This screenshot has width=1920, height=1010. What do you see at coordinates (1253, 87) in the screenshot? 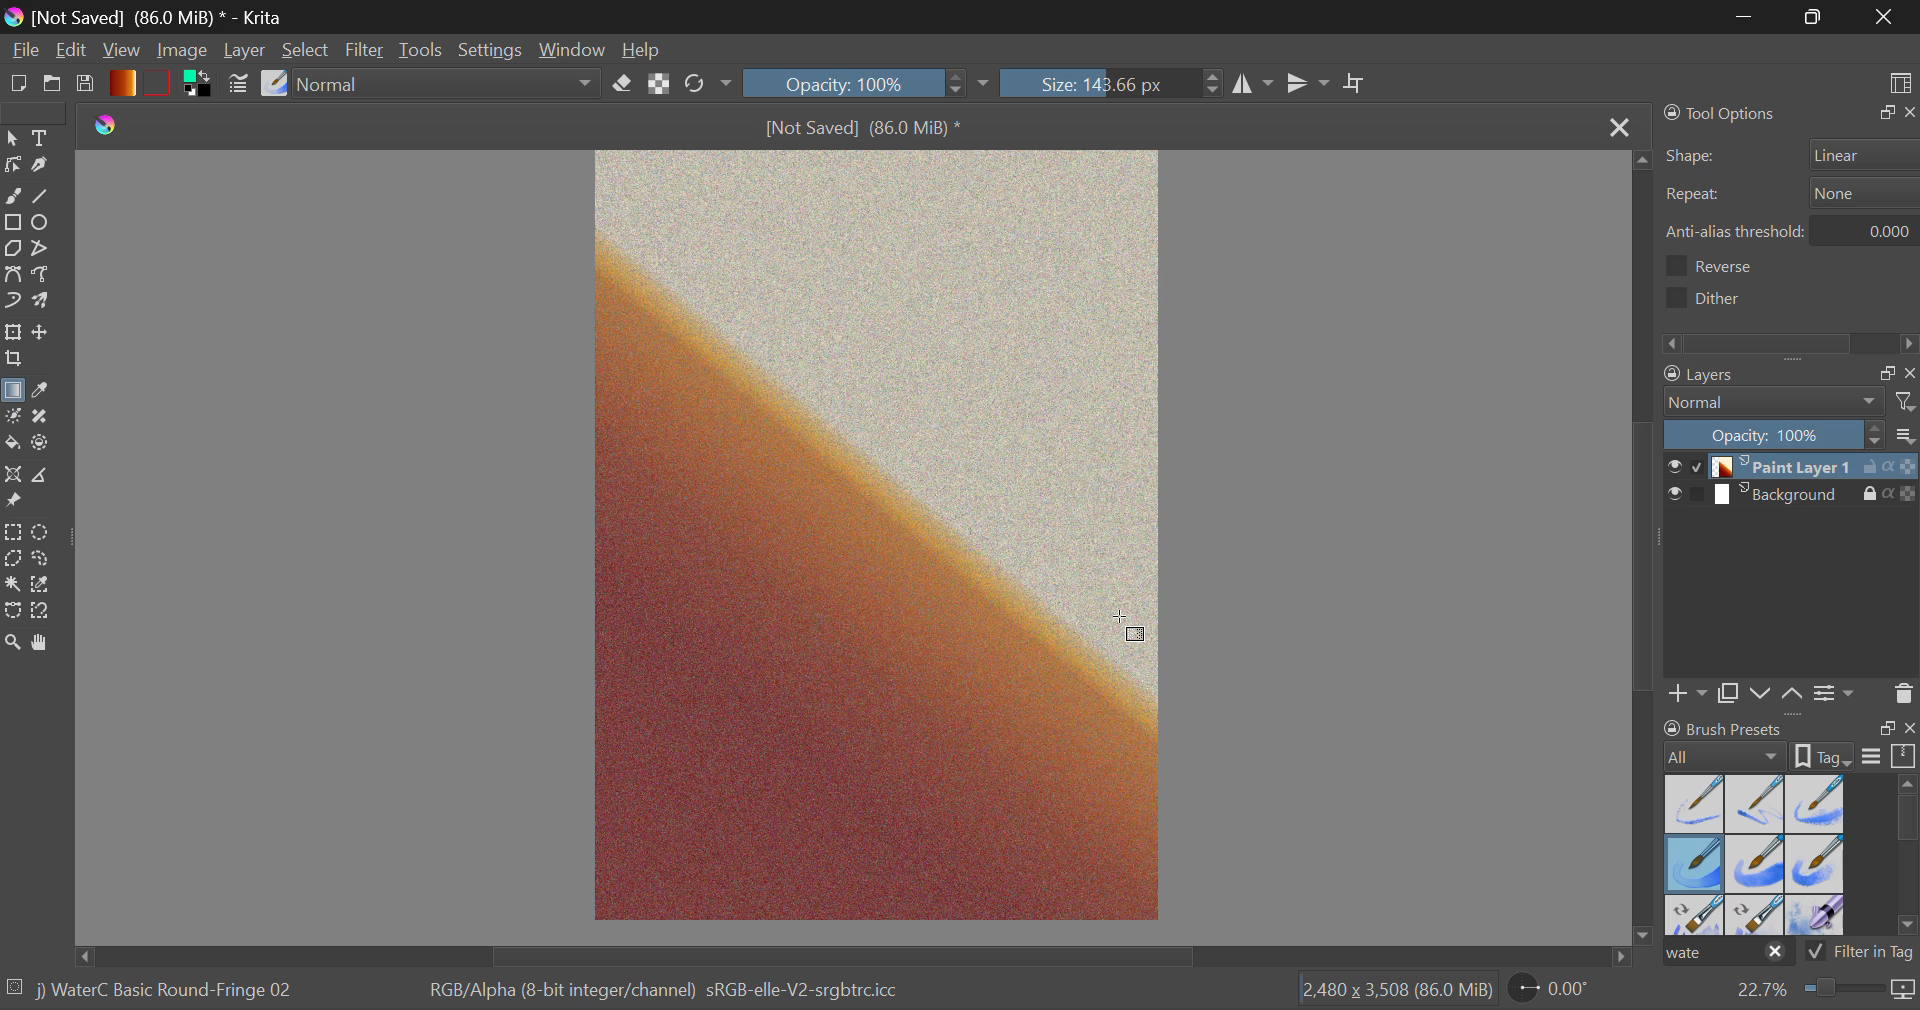
I see `Vertical Mirror Flip` at bounding box center [1253, 87].